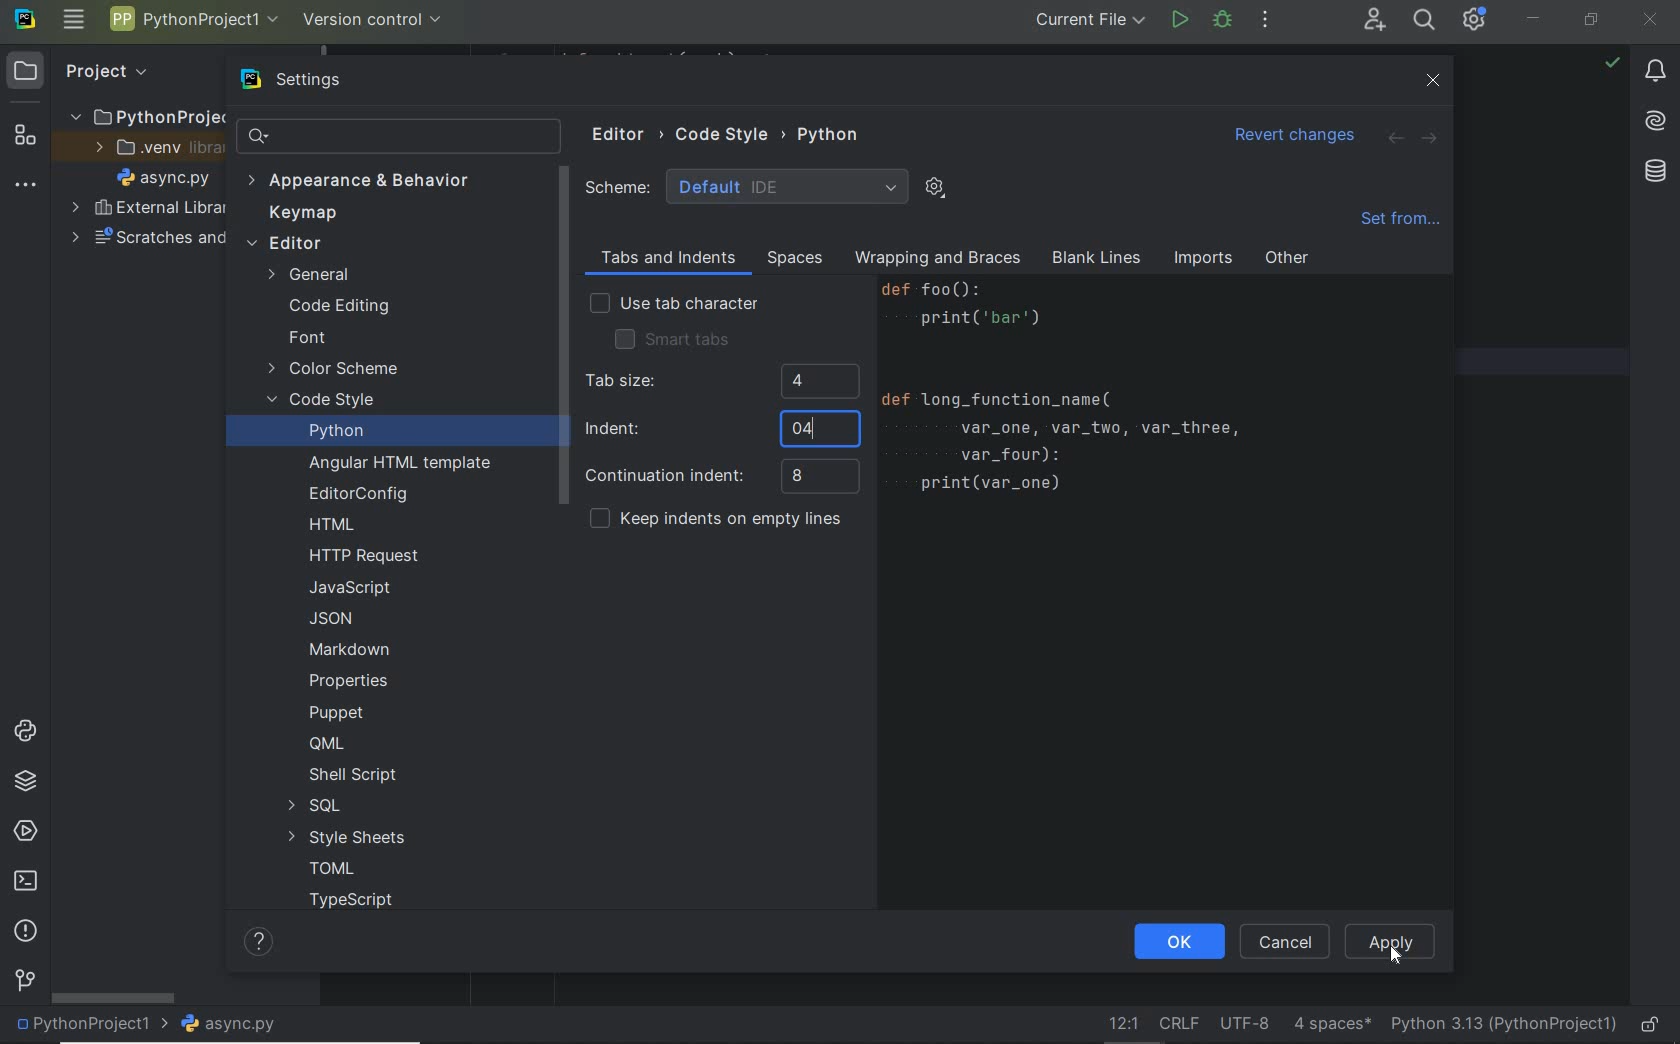  I want to click on Project name, so click(191, 22).